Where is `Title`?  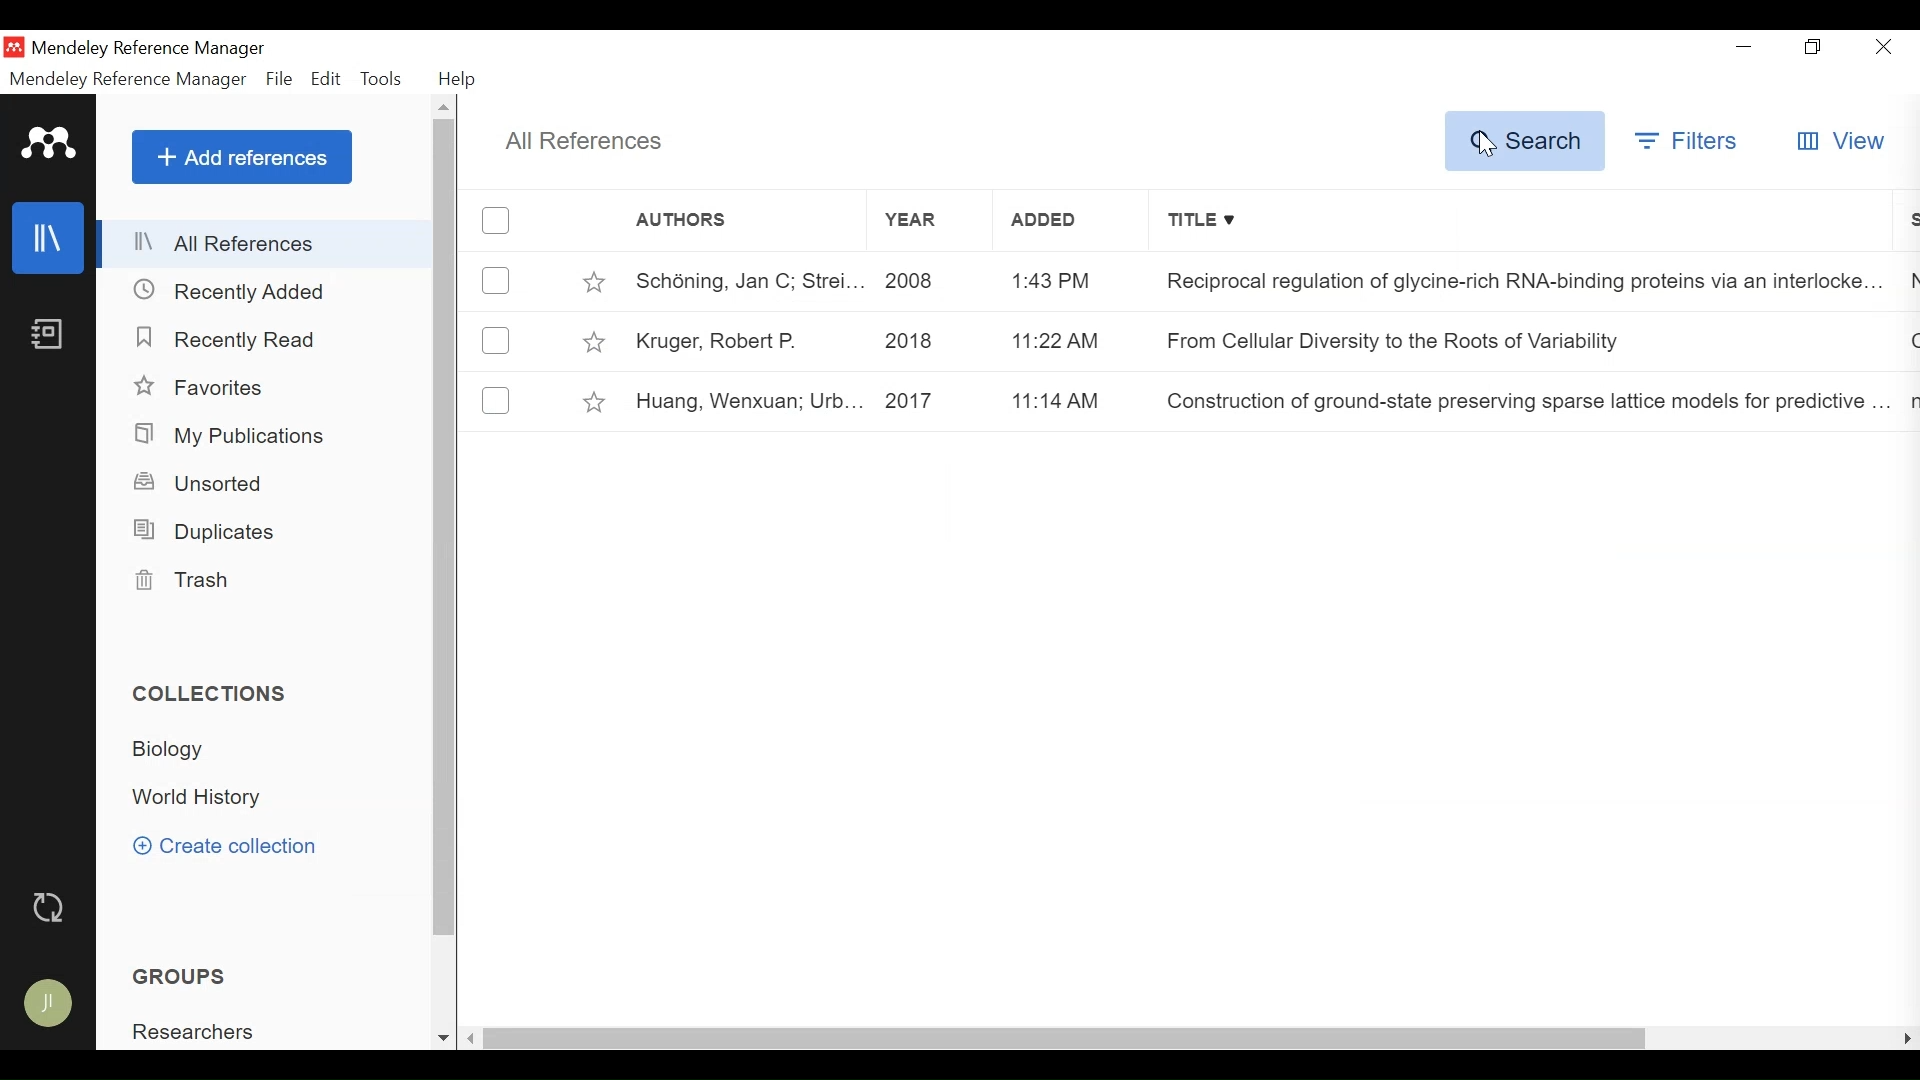 Title is located at coordinates (1519, 221).